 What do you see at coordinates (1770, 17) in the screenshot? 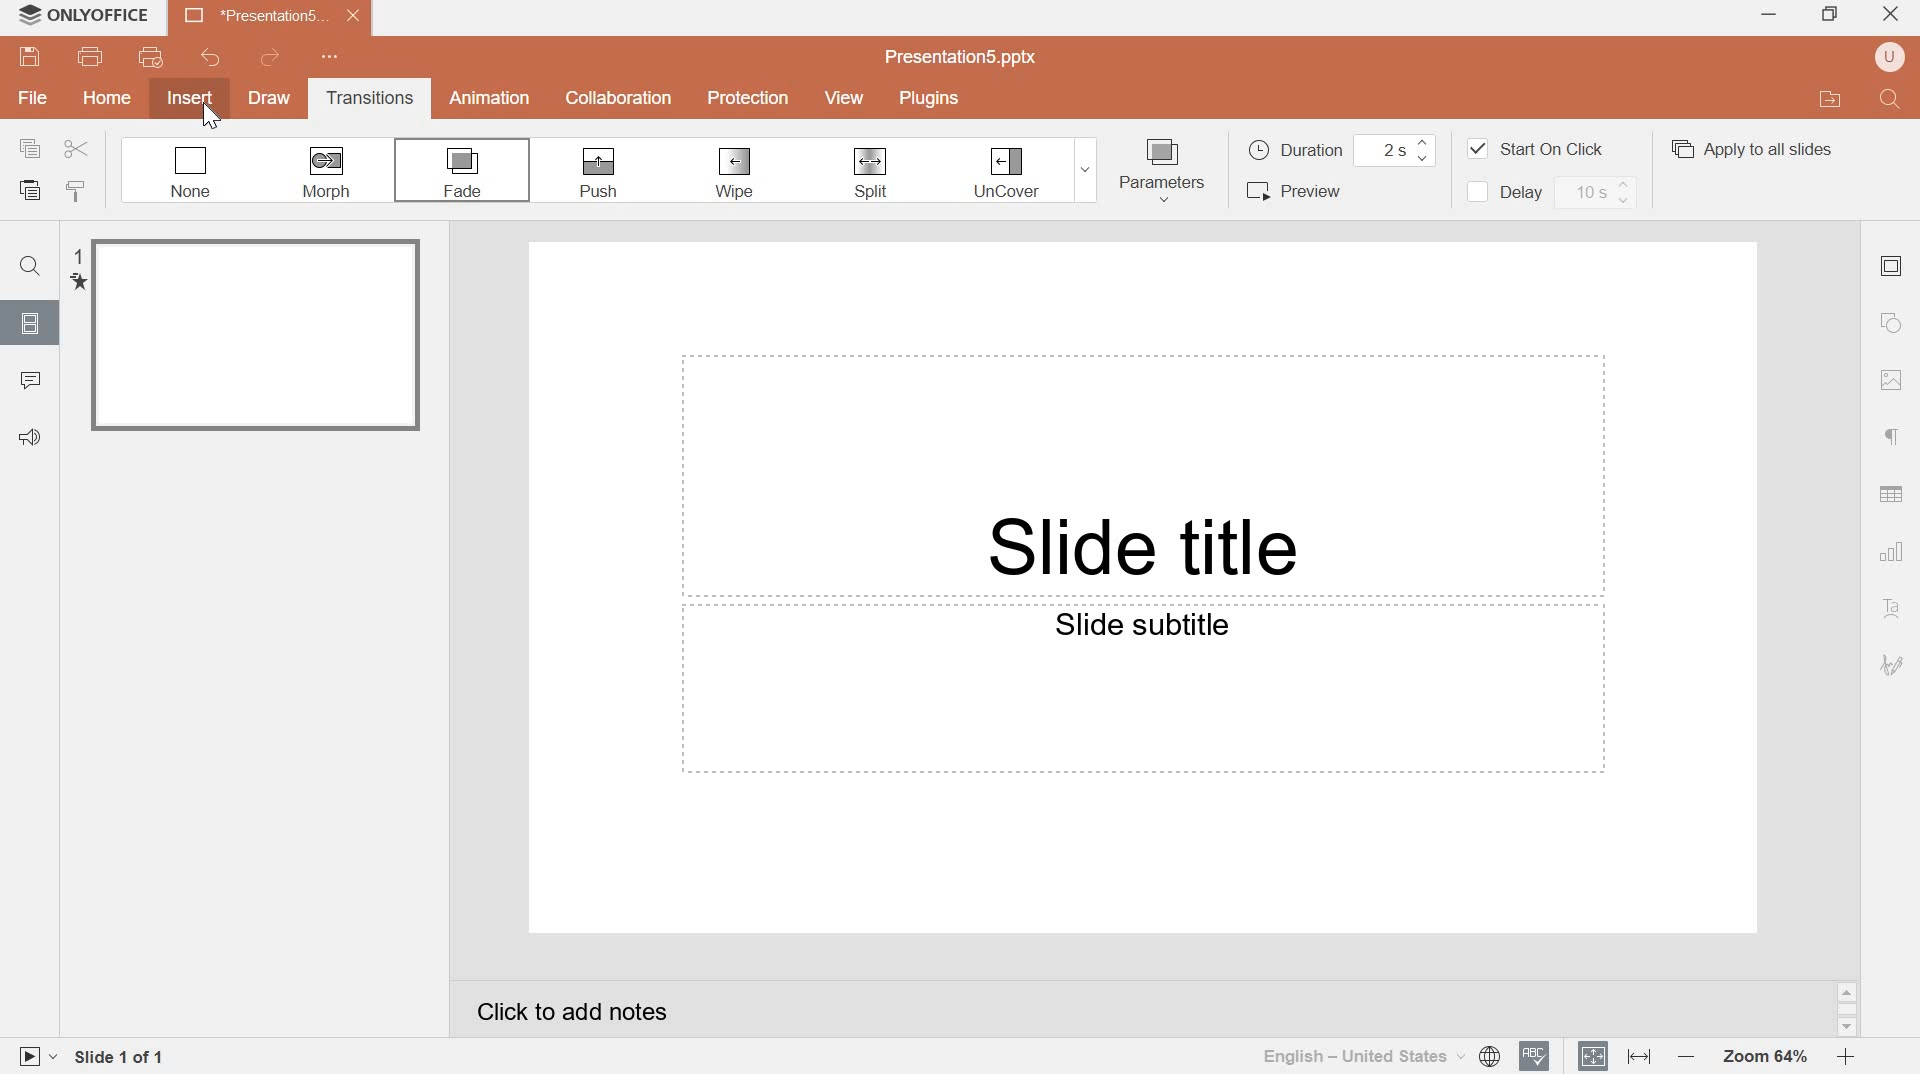
I see `MINIMIZE` at bounding box center [1770, 17].